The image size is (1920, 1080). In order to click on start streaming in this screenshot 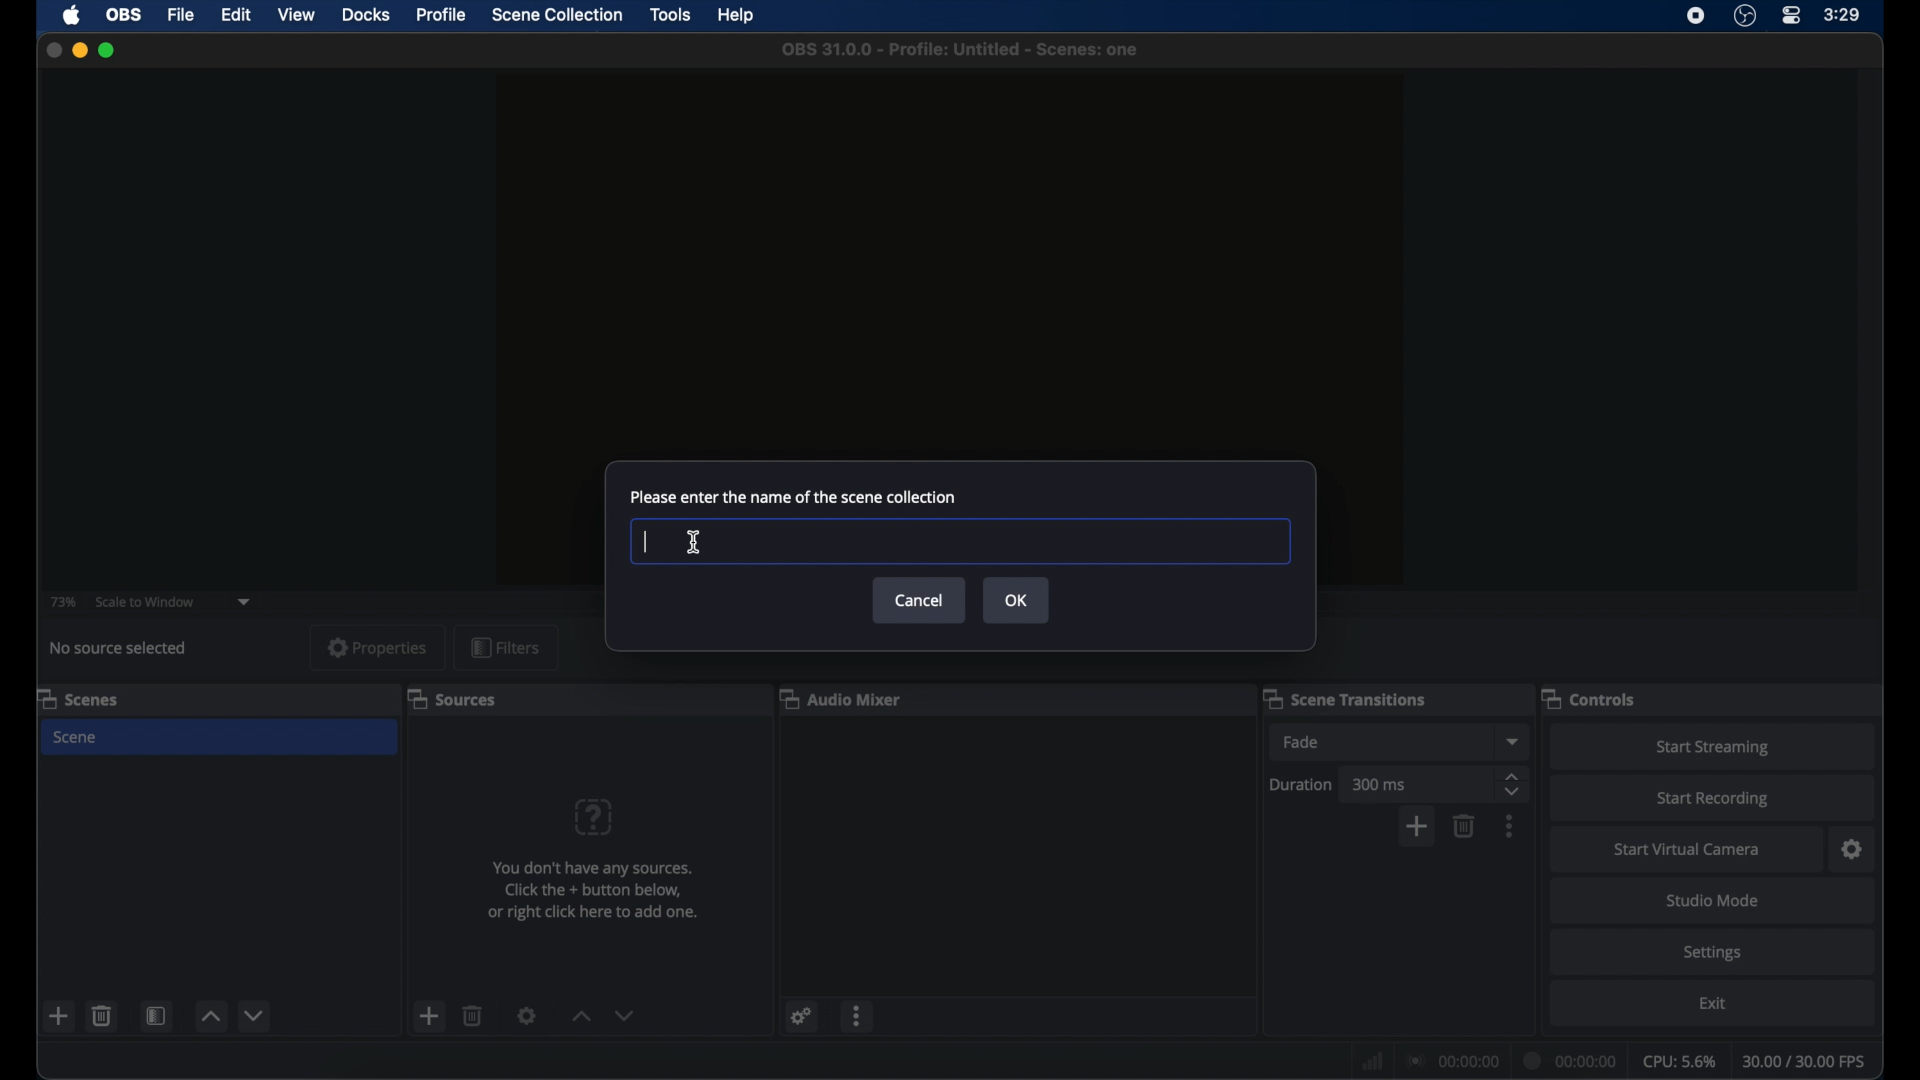, I will do `click(1712, 748)`.